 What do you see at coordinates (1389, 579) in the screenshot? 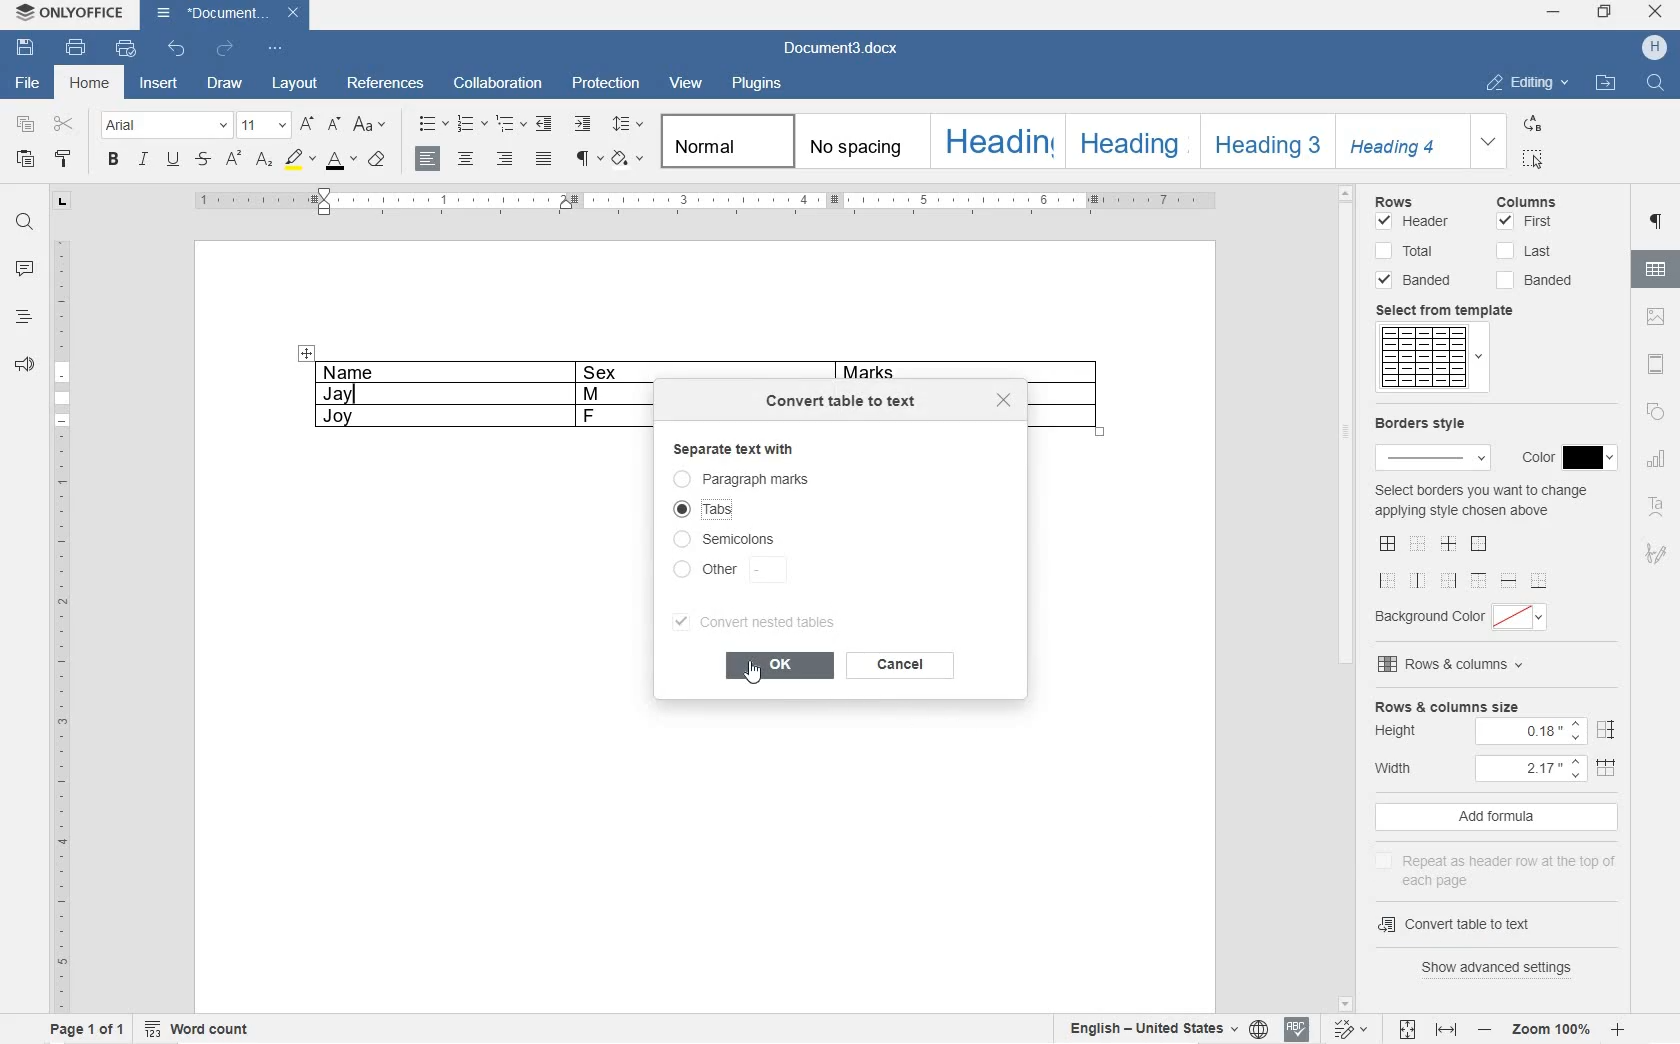
I see `set outer left border only` at bounding box center [1389, 579].